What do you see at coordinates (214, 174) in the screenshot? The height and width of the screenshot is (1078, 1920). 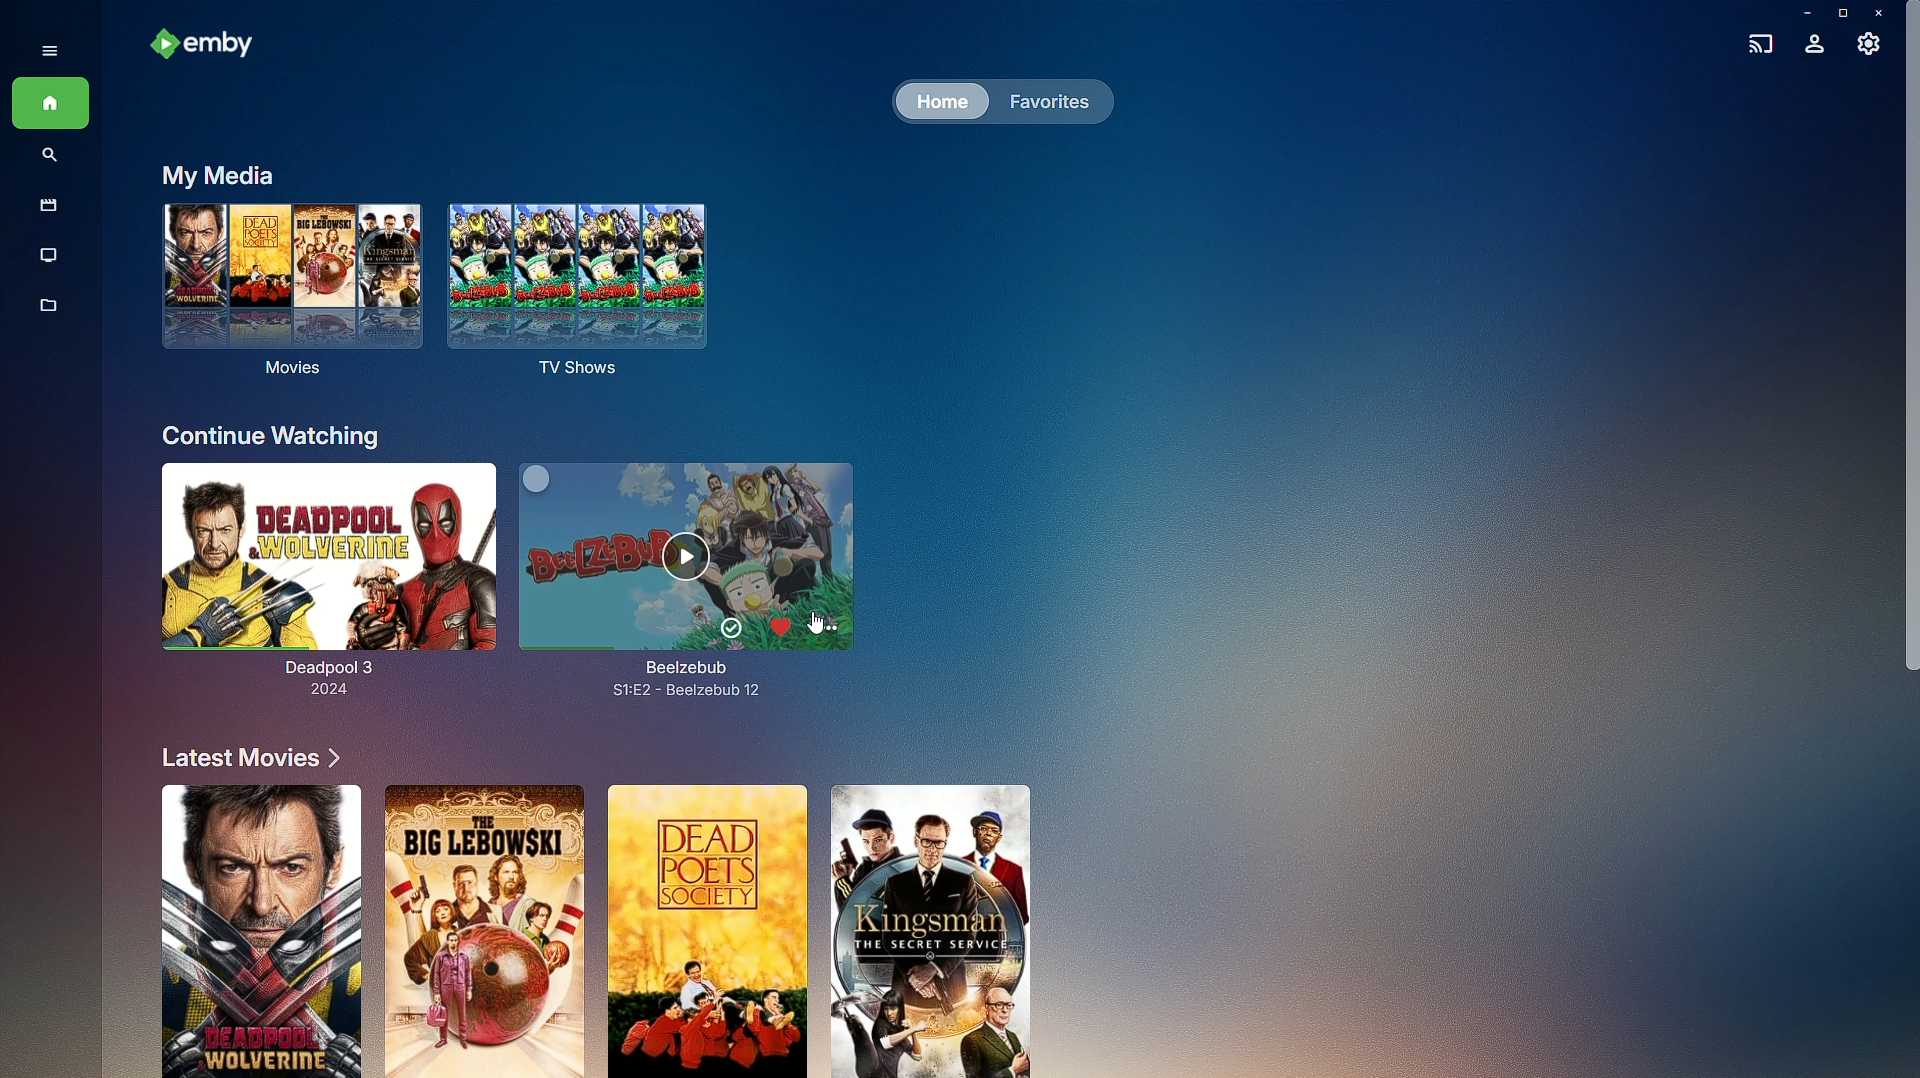 I see `My Media` at bounding box center [214, 174].